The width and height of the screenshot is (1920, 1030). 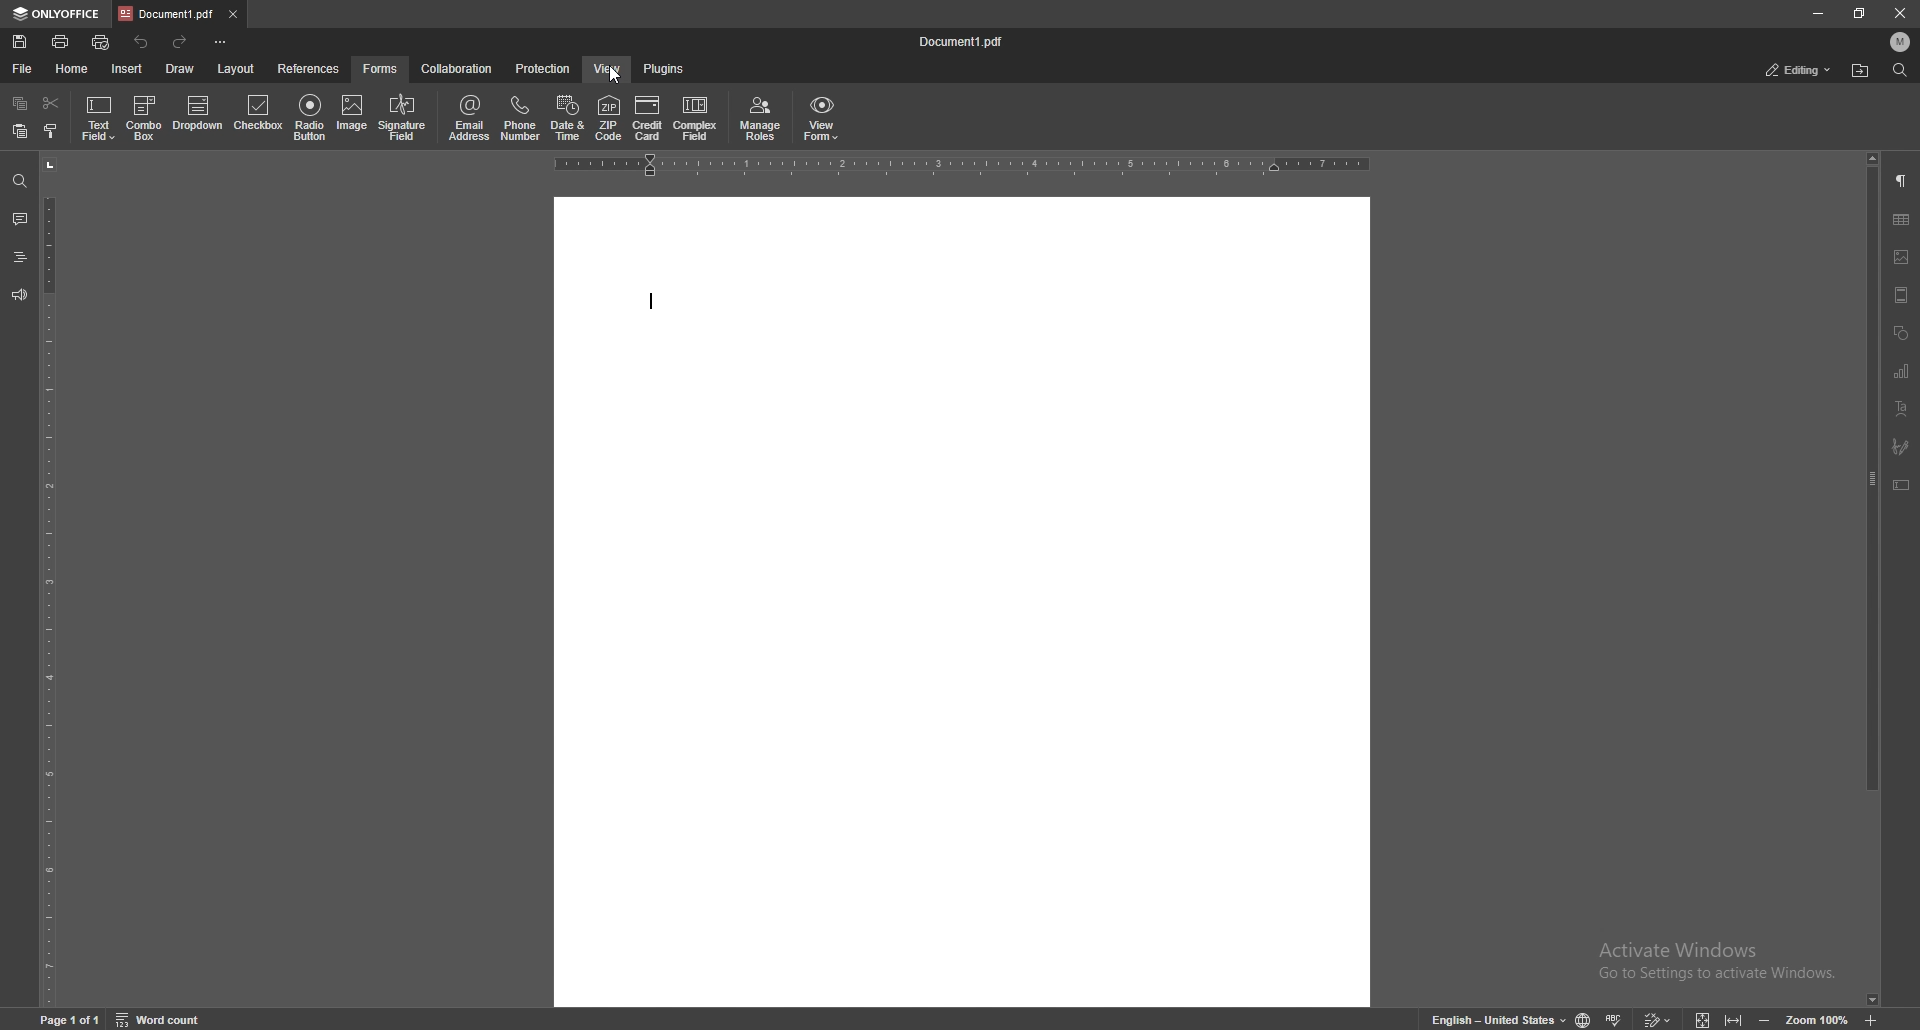 I want to click on save, so click(x=20, y=42).